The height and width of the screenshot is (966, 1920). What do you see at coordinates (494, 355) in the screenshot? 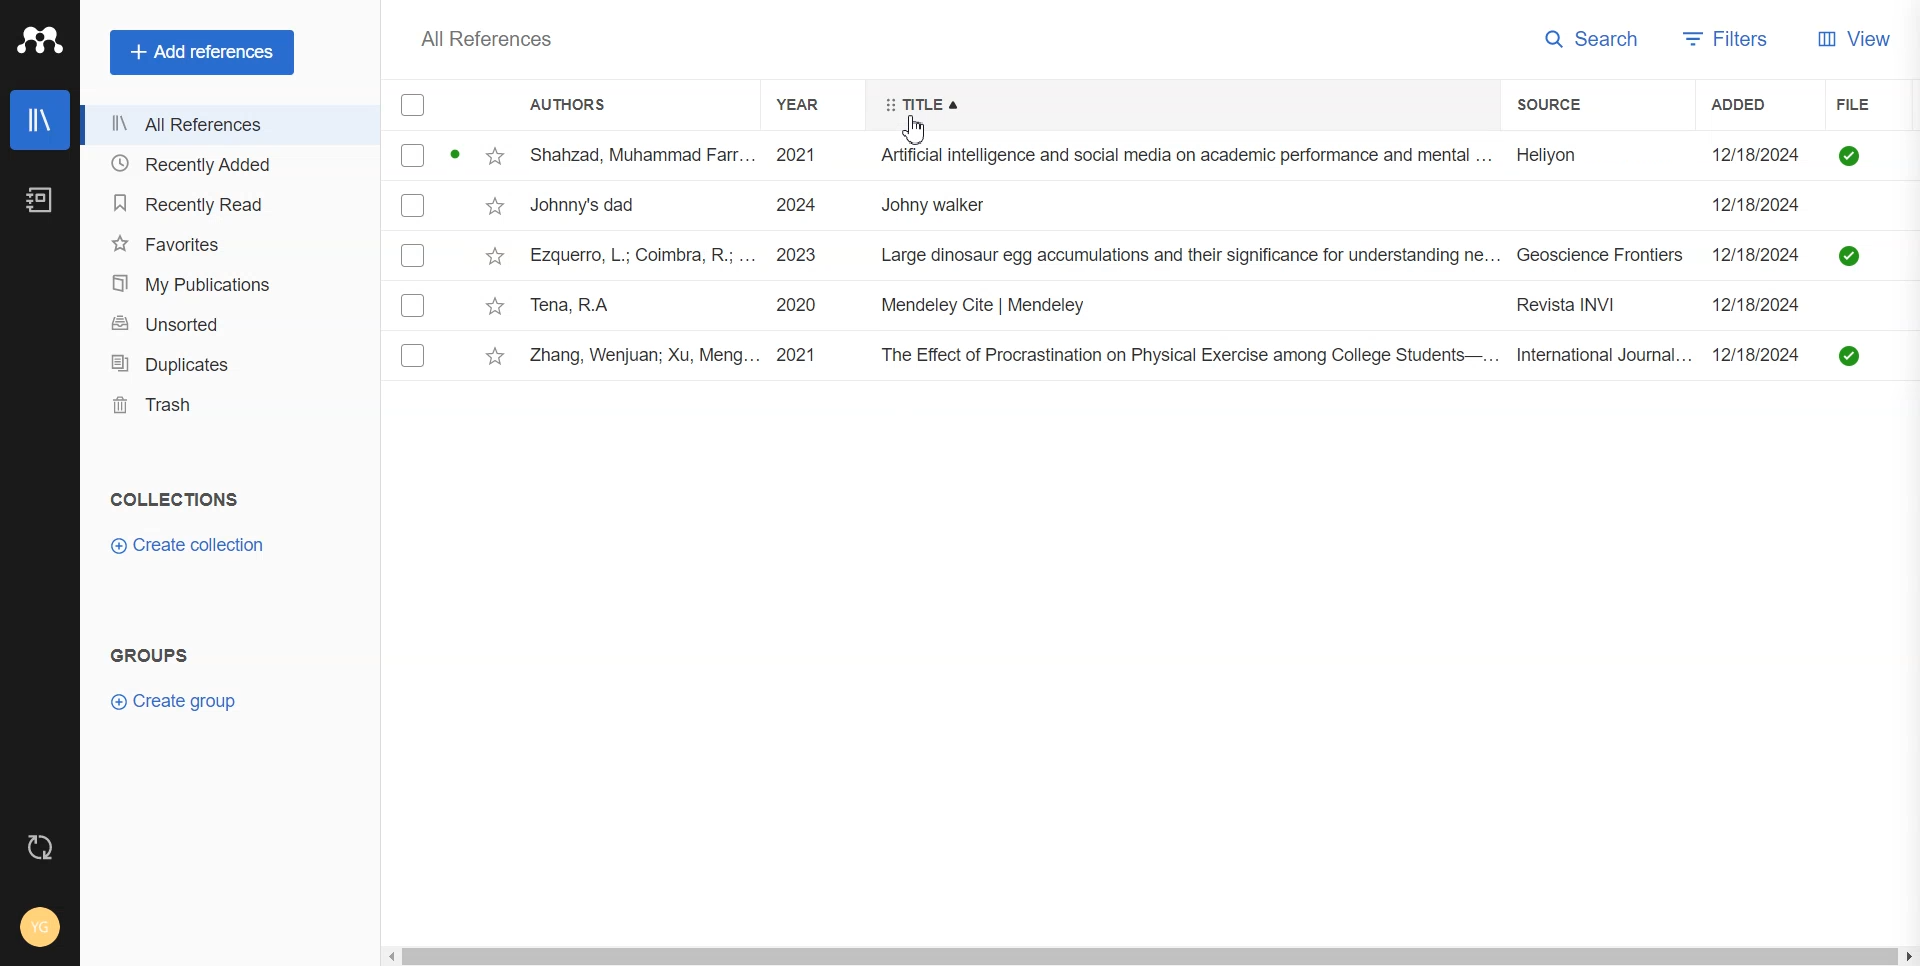
I see `mark as star` at bounding box center [494, 355].